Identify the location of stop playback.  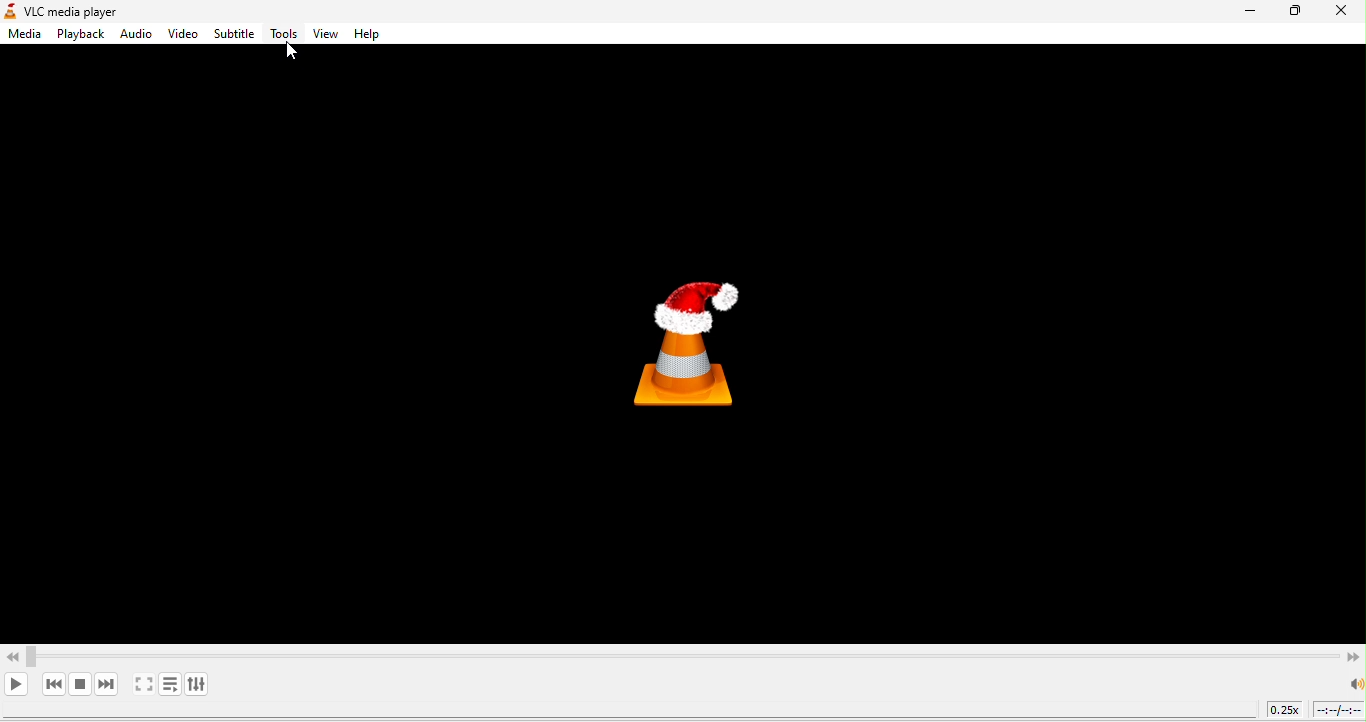
(79, 684).